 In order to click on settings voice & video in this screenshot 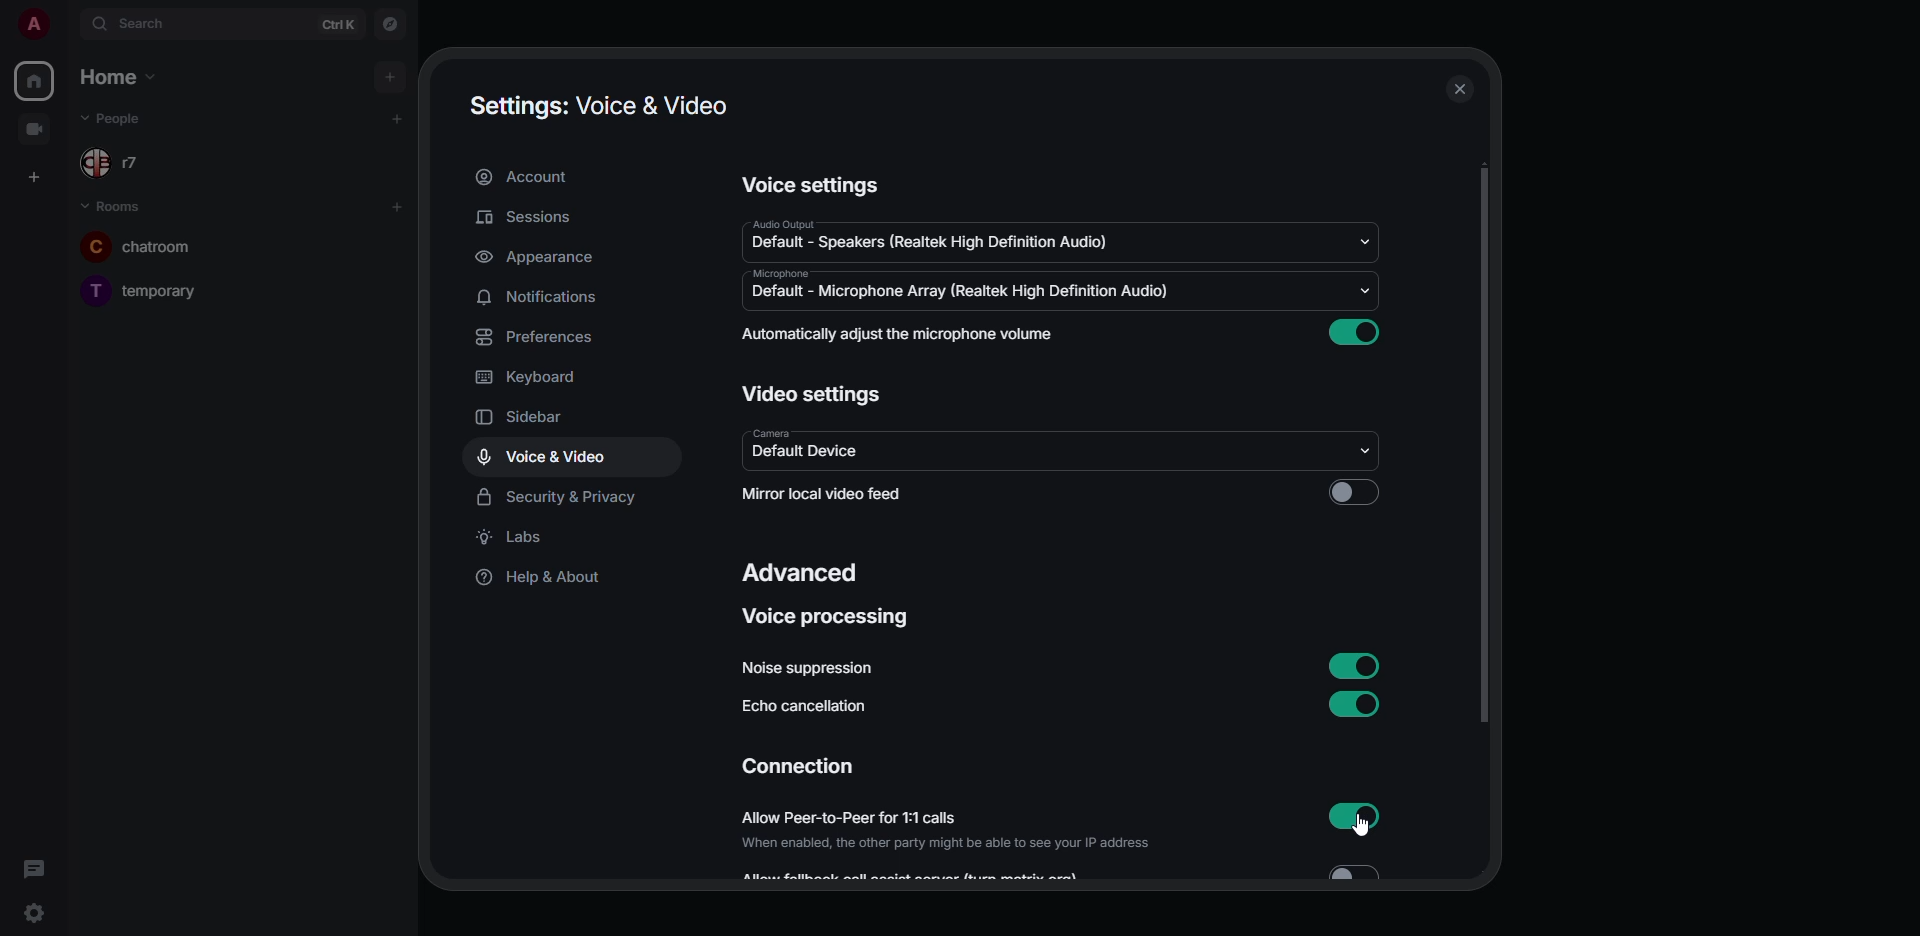, I will do `click(598, 107)`.